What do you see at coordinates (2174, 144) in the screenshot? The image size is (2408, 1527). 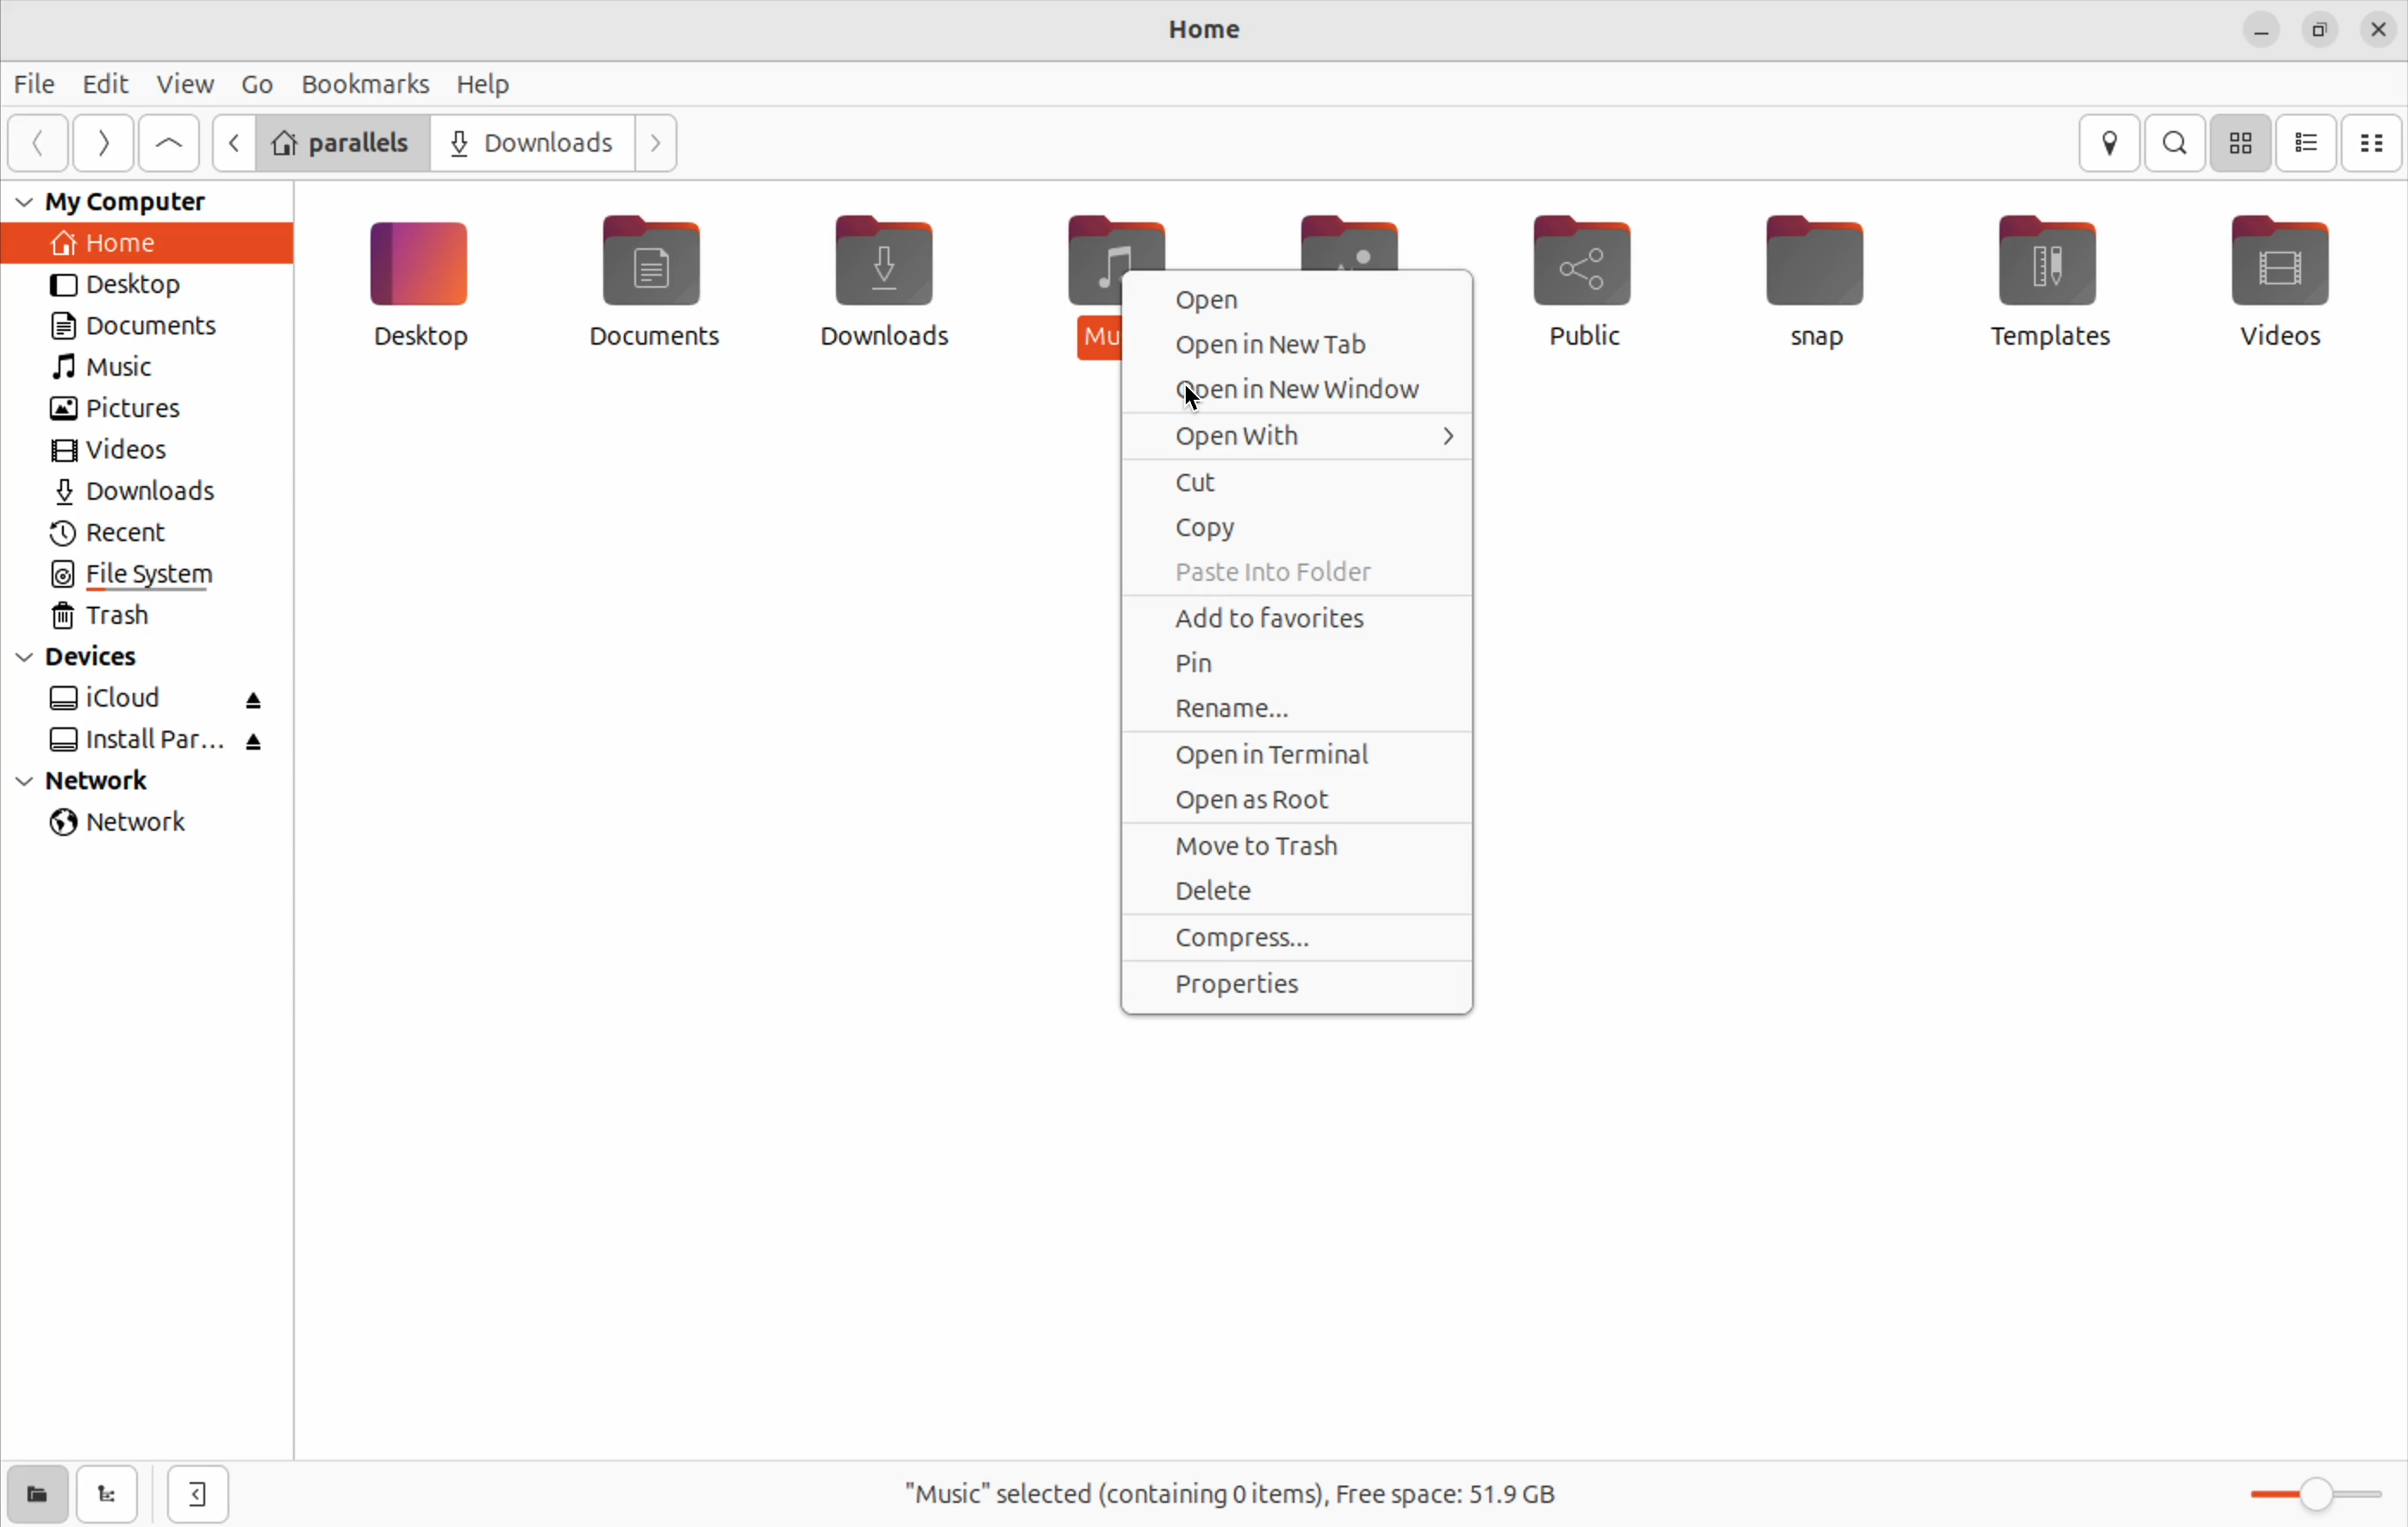 I see `search` at bounding box center [2174, 144].